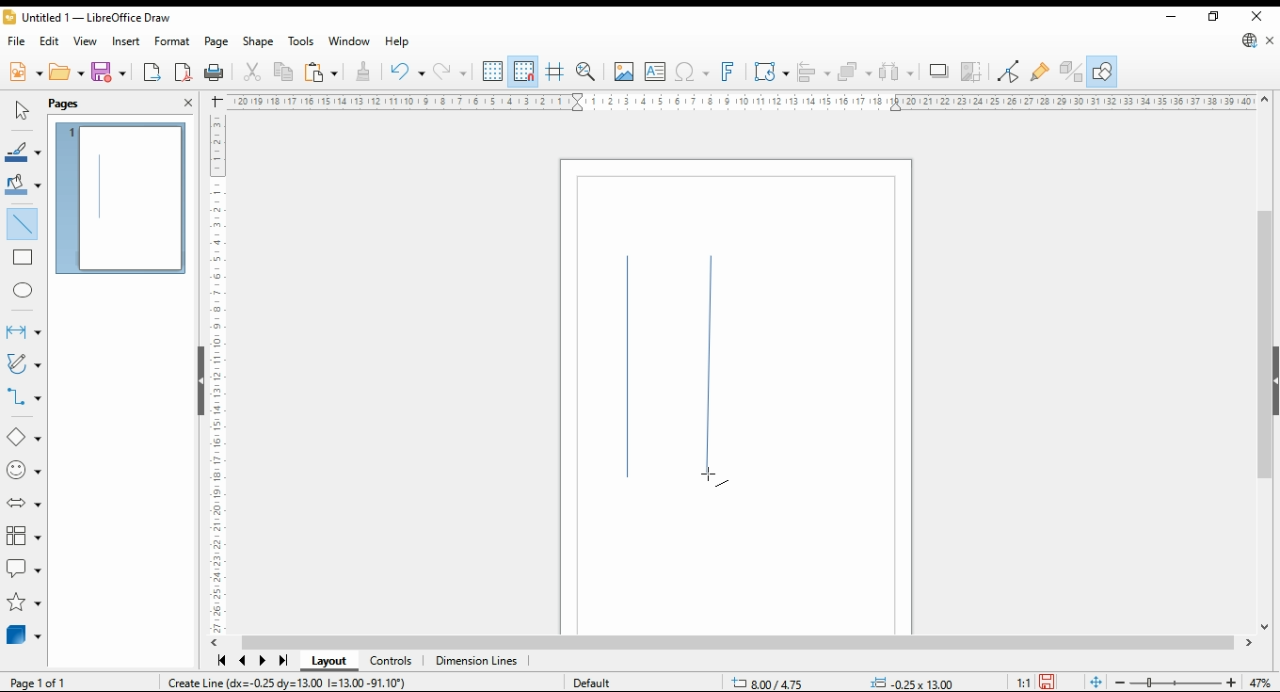  I want to click on 3D objects, so click(24, 636).